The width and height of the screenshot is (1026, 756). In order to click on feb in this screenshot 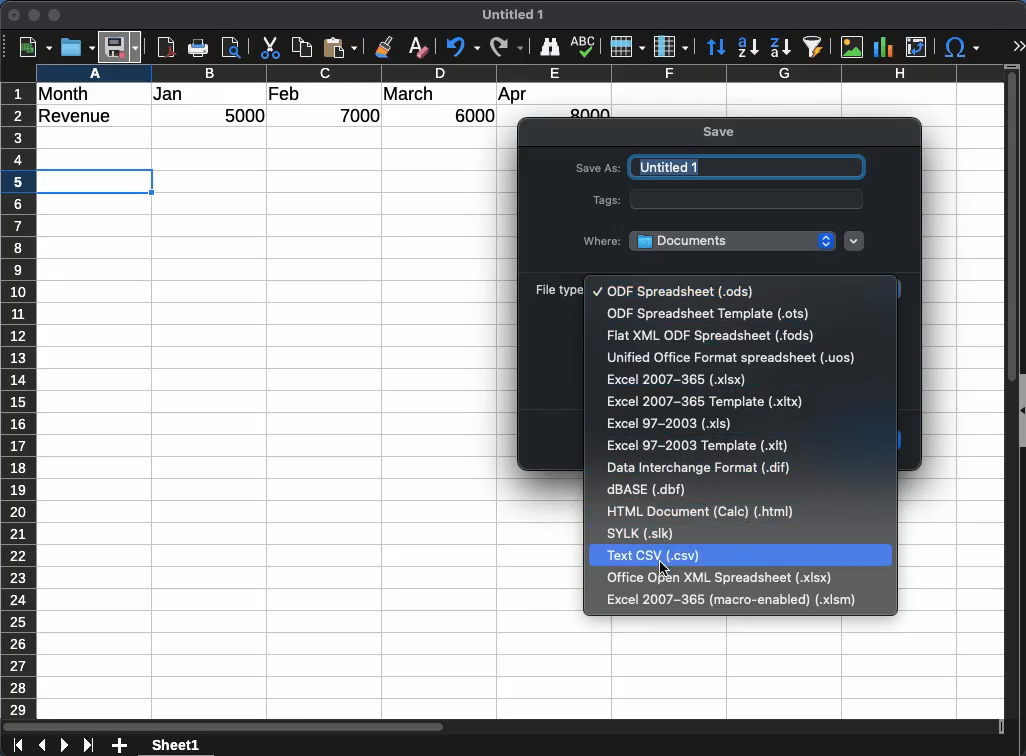, I will do `click(284, 93)`.